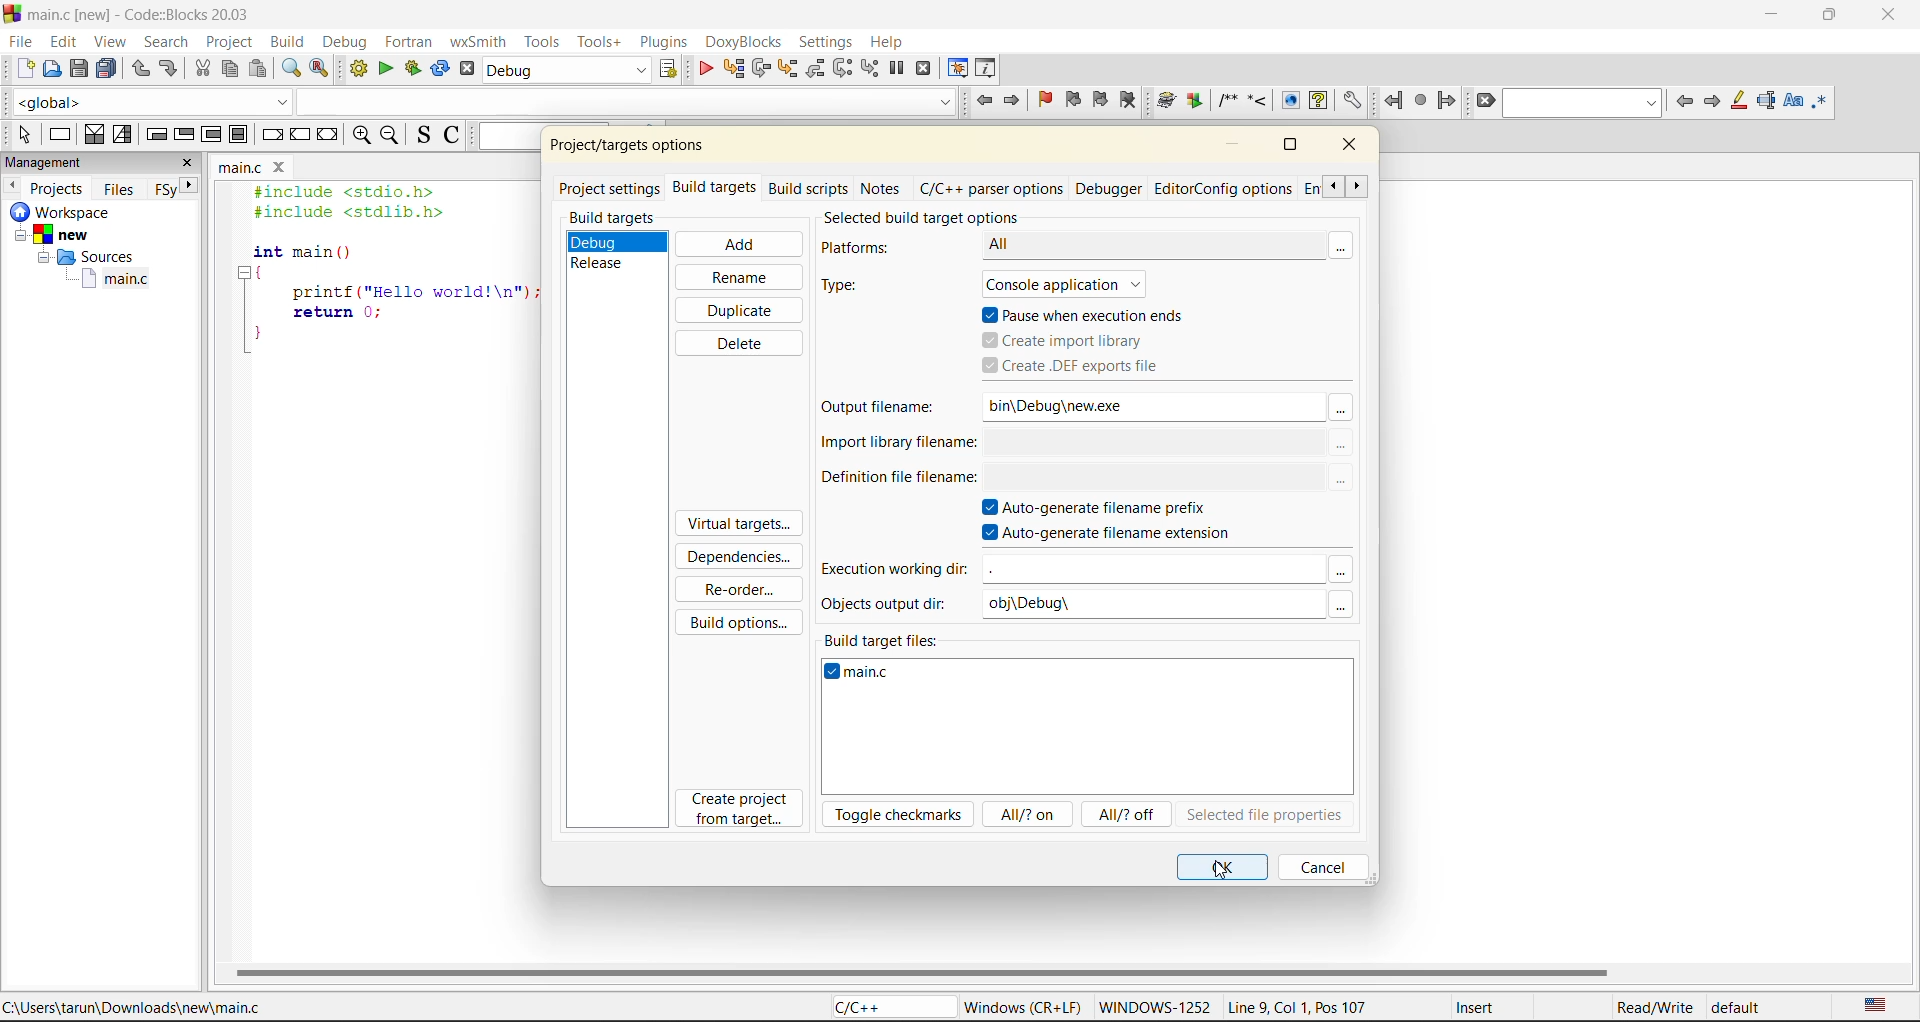 This screenshot has width=1920, height=1022. I want to click on More, so click(1340, 571).